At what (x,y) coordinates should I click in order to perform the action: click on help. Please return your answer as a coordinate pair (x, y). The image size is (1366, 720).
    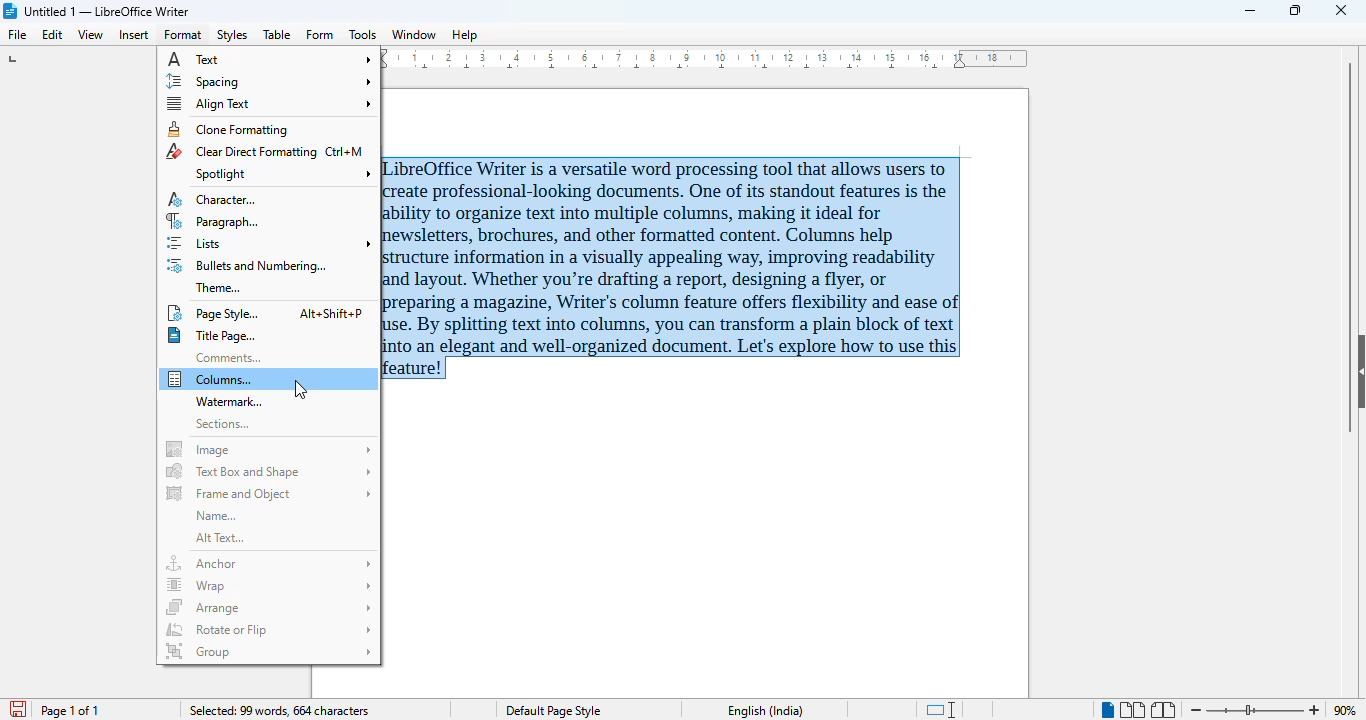
    Looking at the image, I should click on (465, 35).